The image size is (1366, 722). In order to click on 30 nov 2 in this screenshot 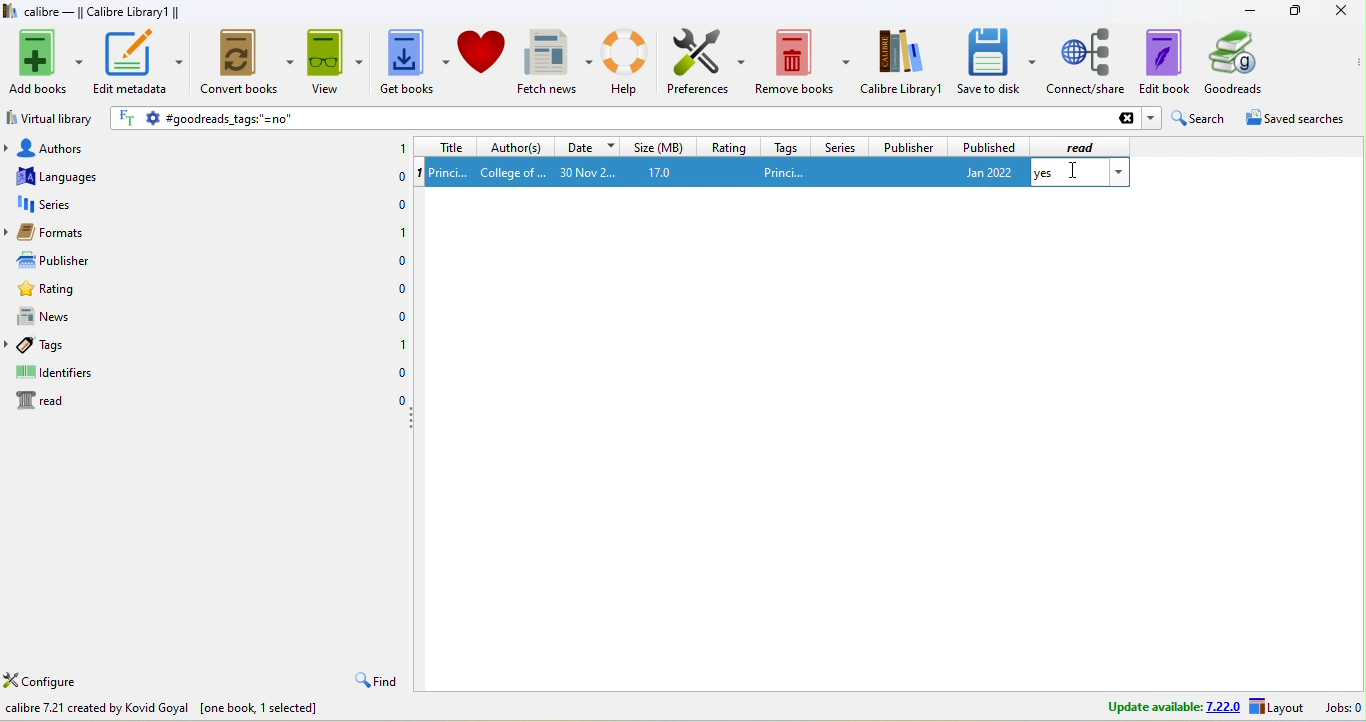, I will do `click(587, 172)`.